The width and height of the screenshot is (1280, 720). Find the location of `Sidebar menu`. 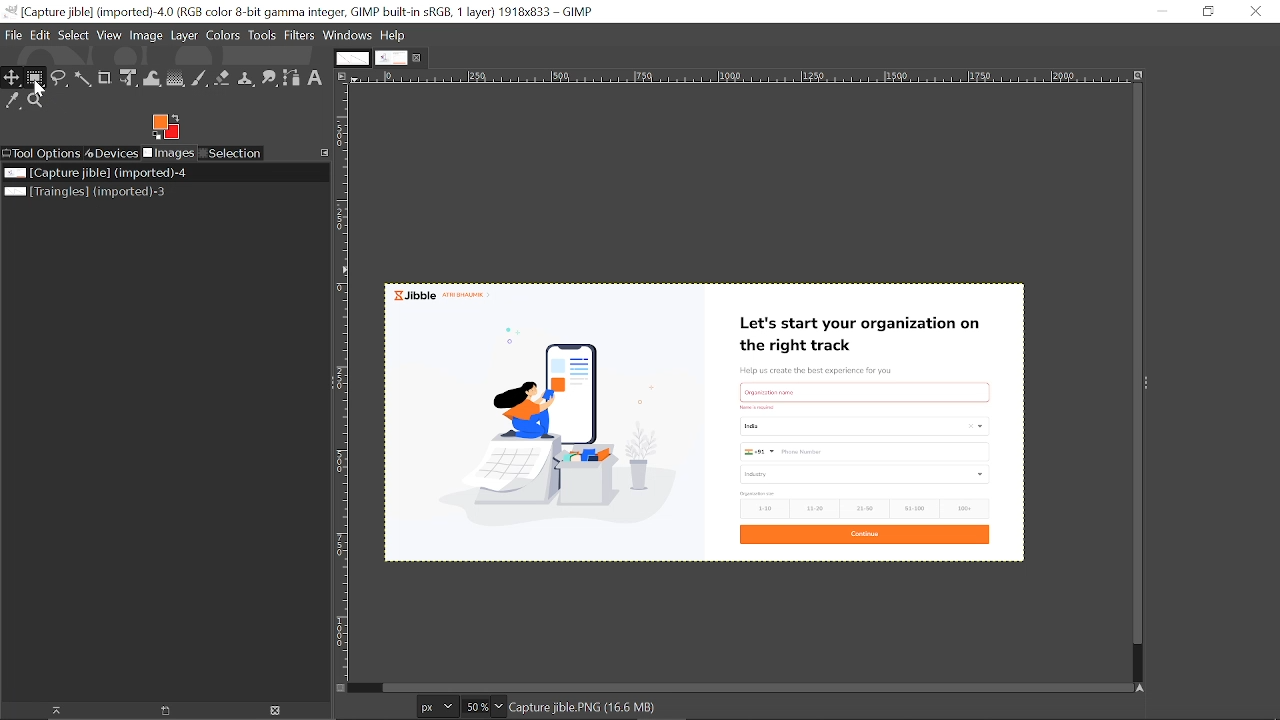

Sidebar menu is located at coordinates (1153, 384).